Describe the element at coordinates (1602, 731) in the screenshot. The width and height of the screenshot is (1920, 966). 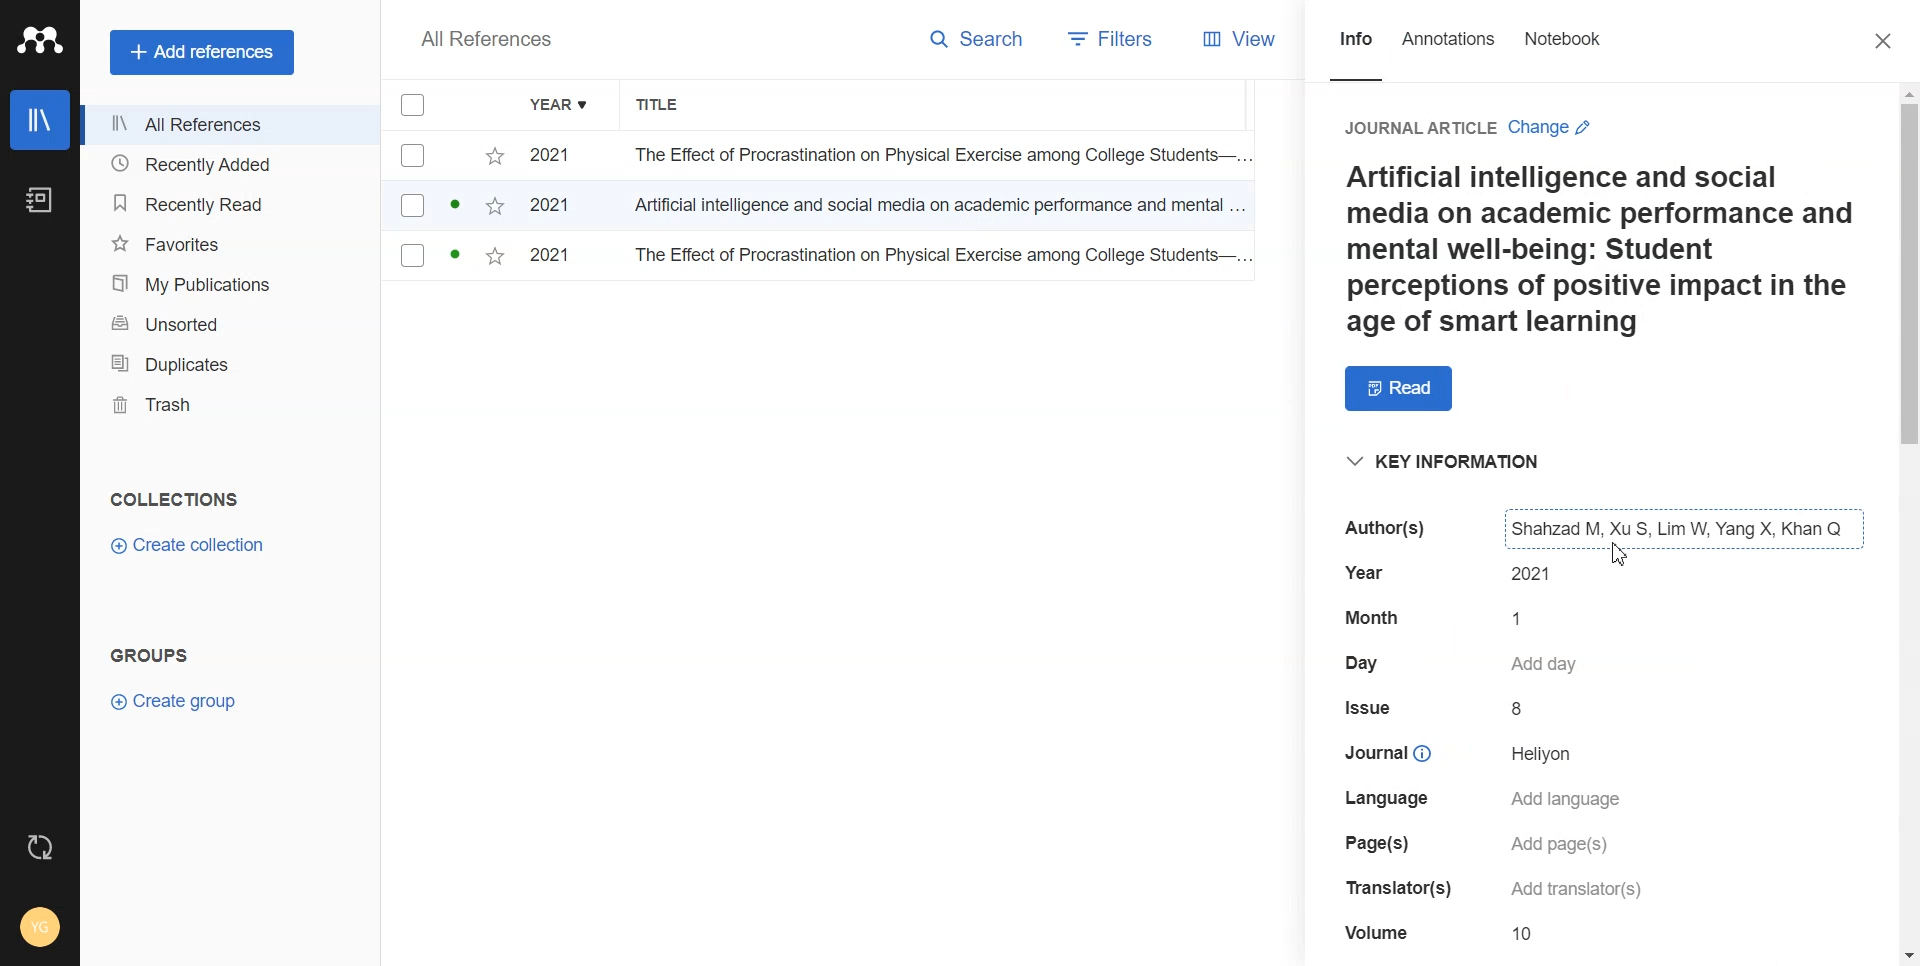
I see `The table shows a portion of a bibliographic entry, like month, date, issue, volume, journal, and specifically the author field, which lists "Shahzad M, You S, Lim W, Yang X, Khan Q."` at that location.